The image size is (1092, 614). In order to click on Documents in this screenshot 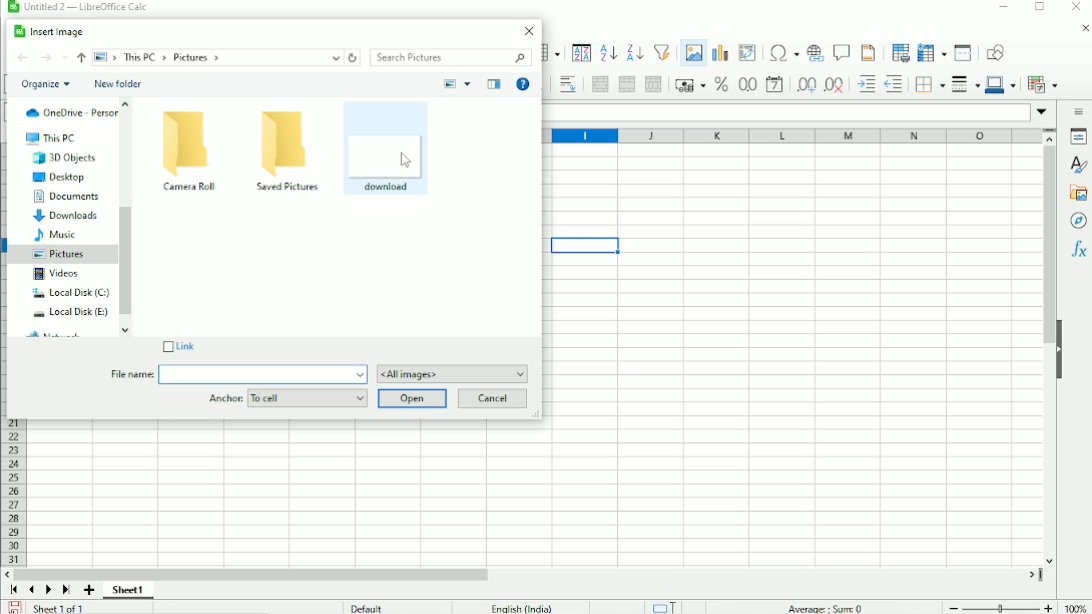, I will do `click(65, 196)`.